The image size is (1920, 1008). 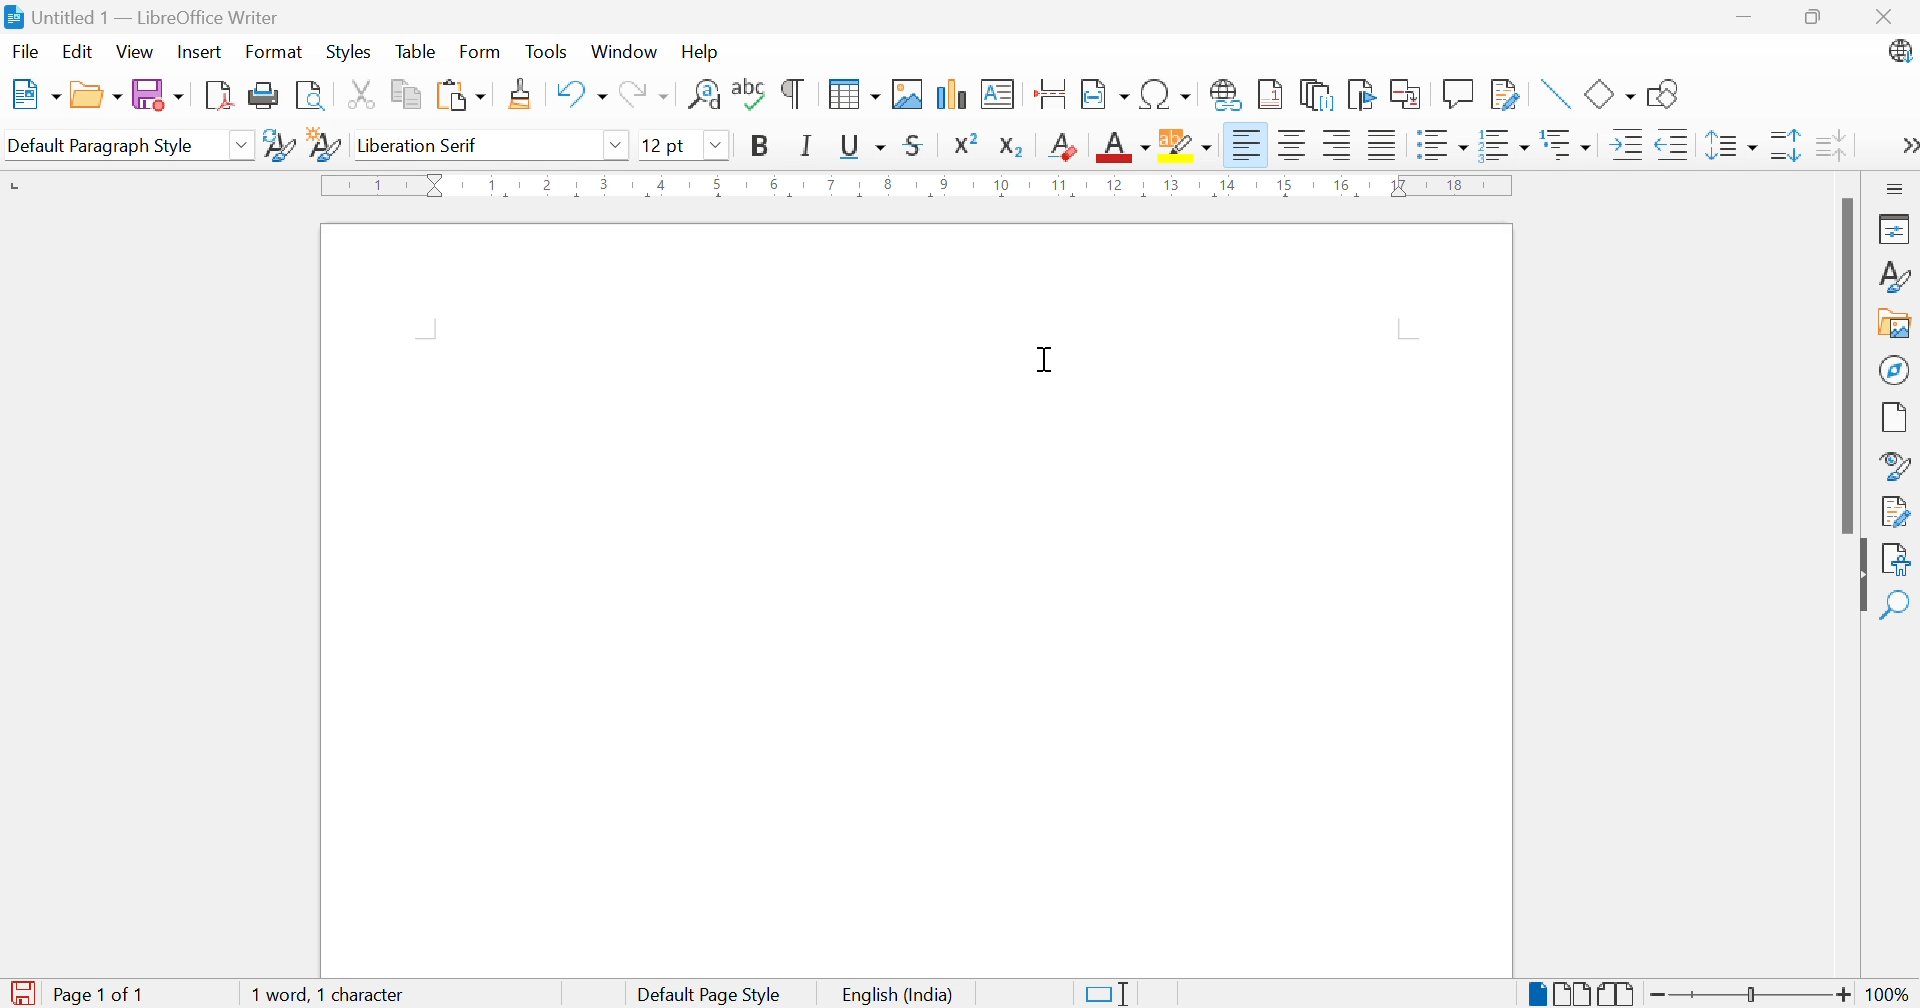 I want to click on Font Color, so click(x=1120, y=147).